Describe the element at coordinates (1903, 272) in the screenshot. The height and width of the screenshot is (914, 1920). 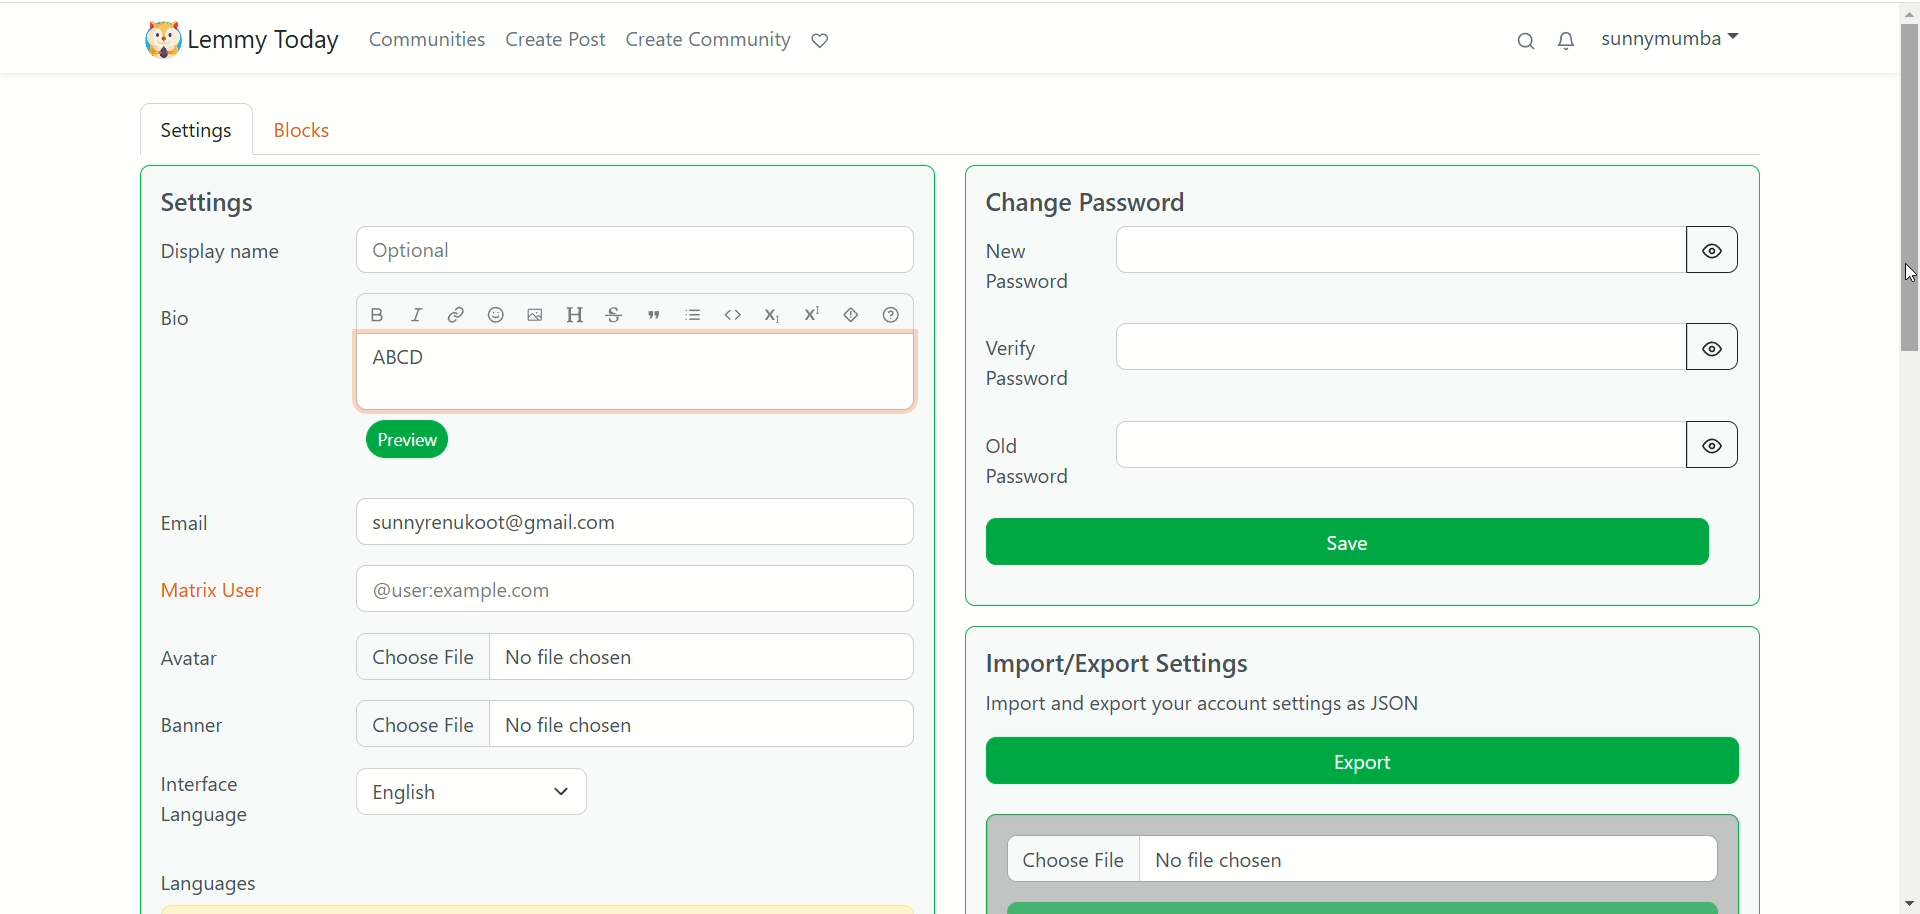
I see `cursor` at that location.